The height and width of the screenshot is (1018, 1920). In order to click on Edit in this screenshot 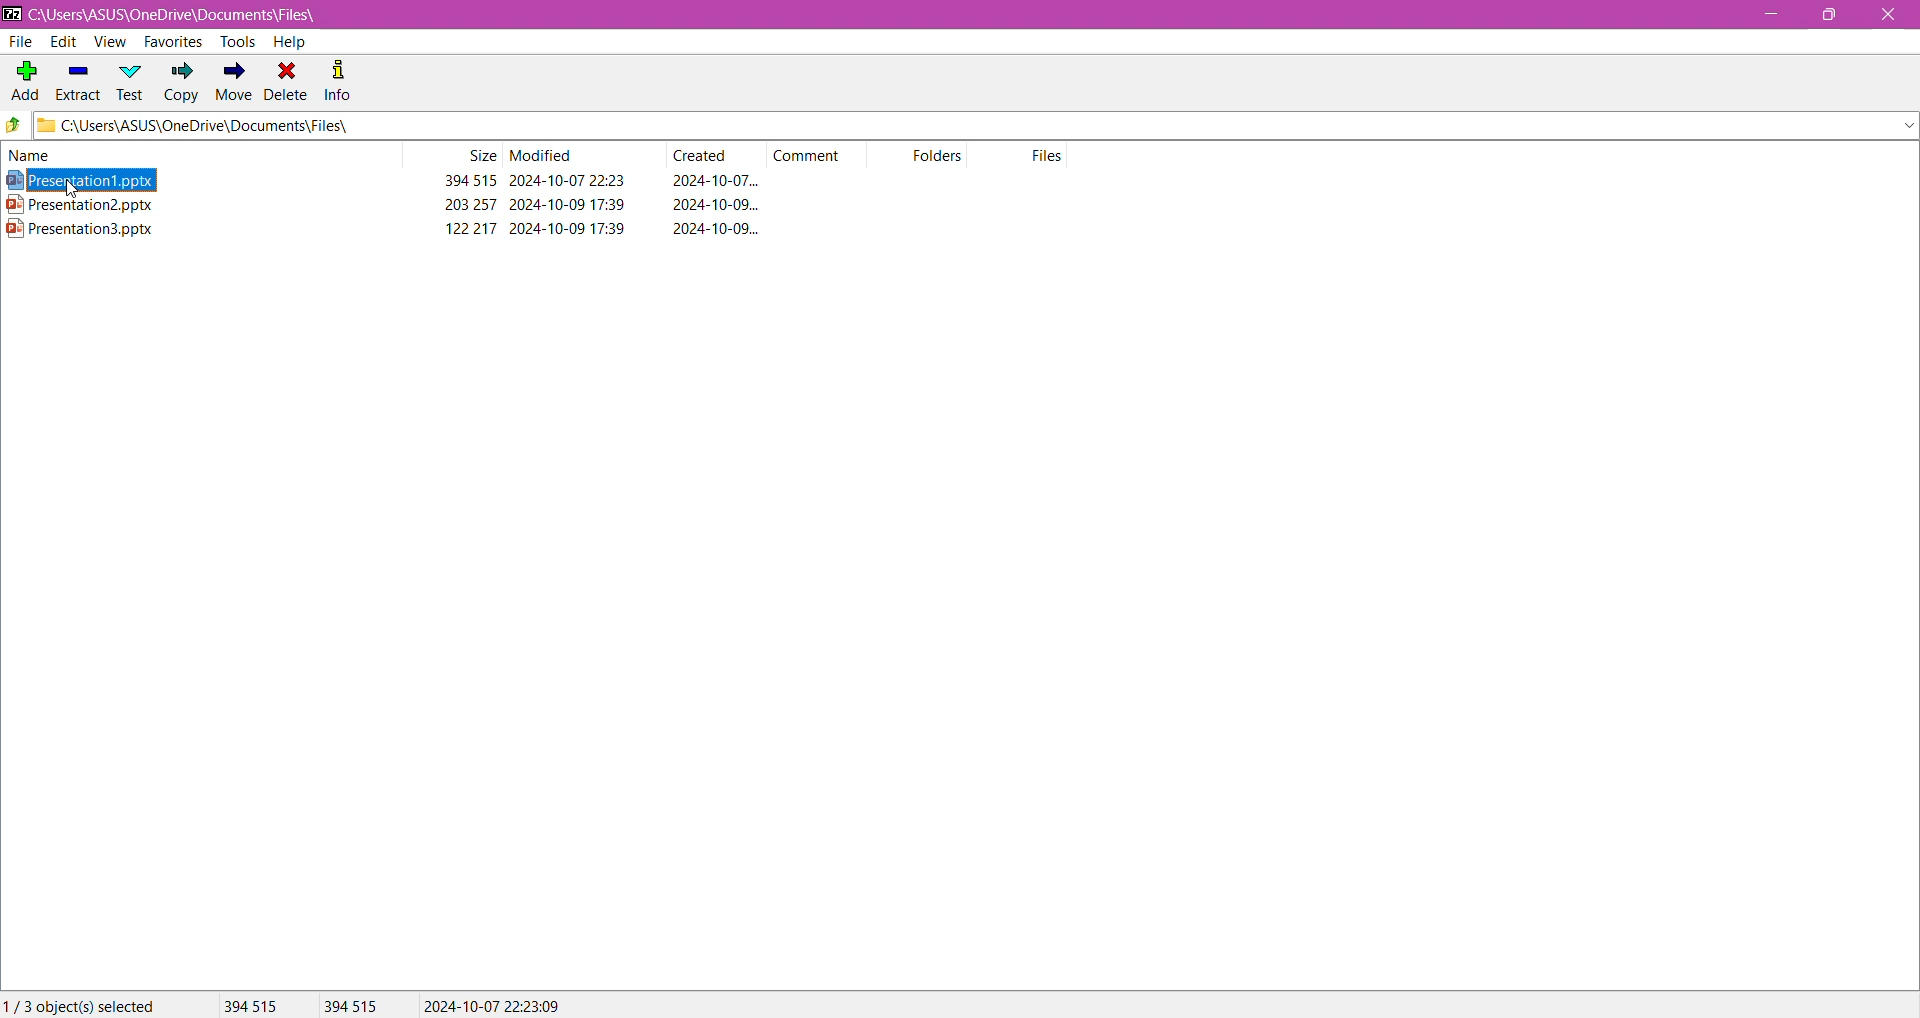, I will do `click(62, 42)`.